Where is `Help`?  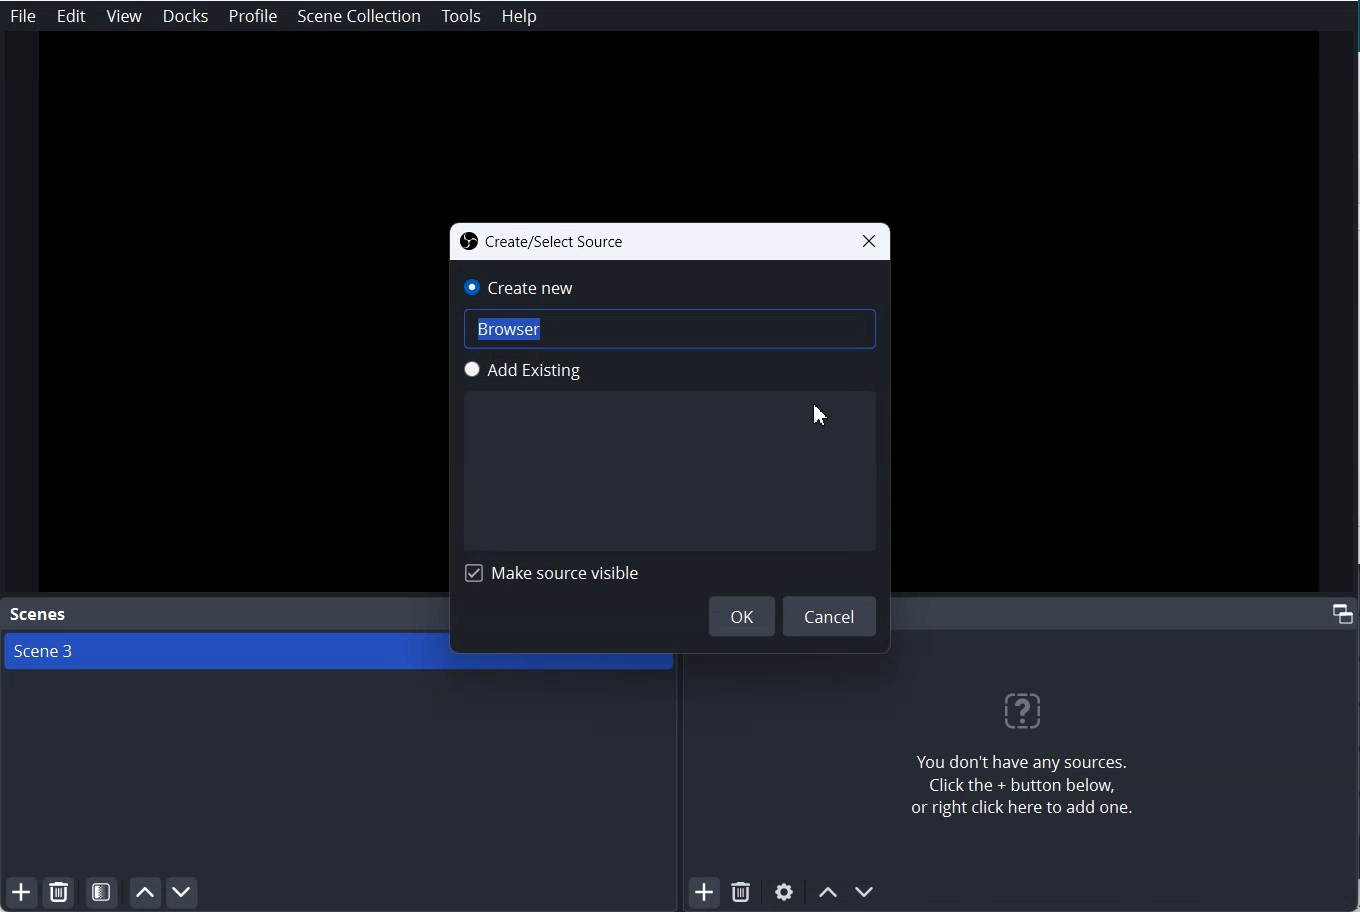 Help is located at coordinates (519, 17).